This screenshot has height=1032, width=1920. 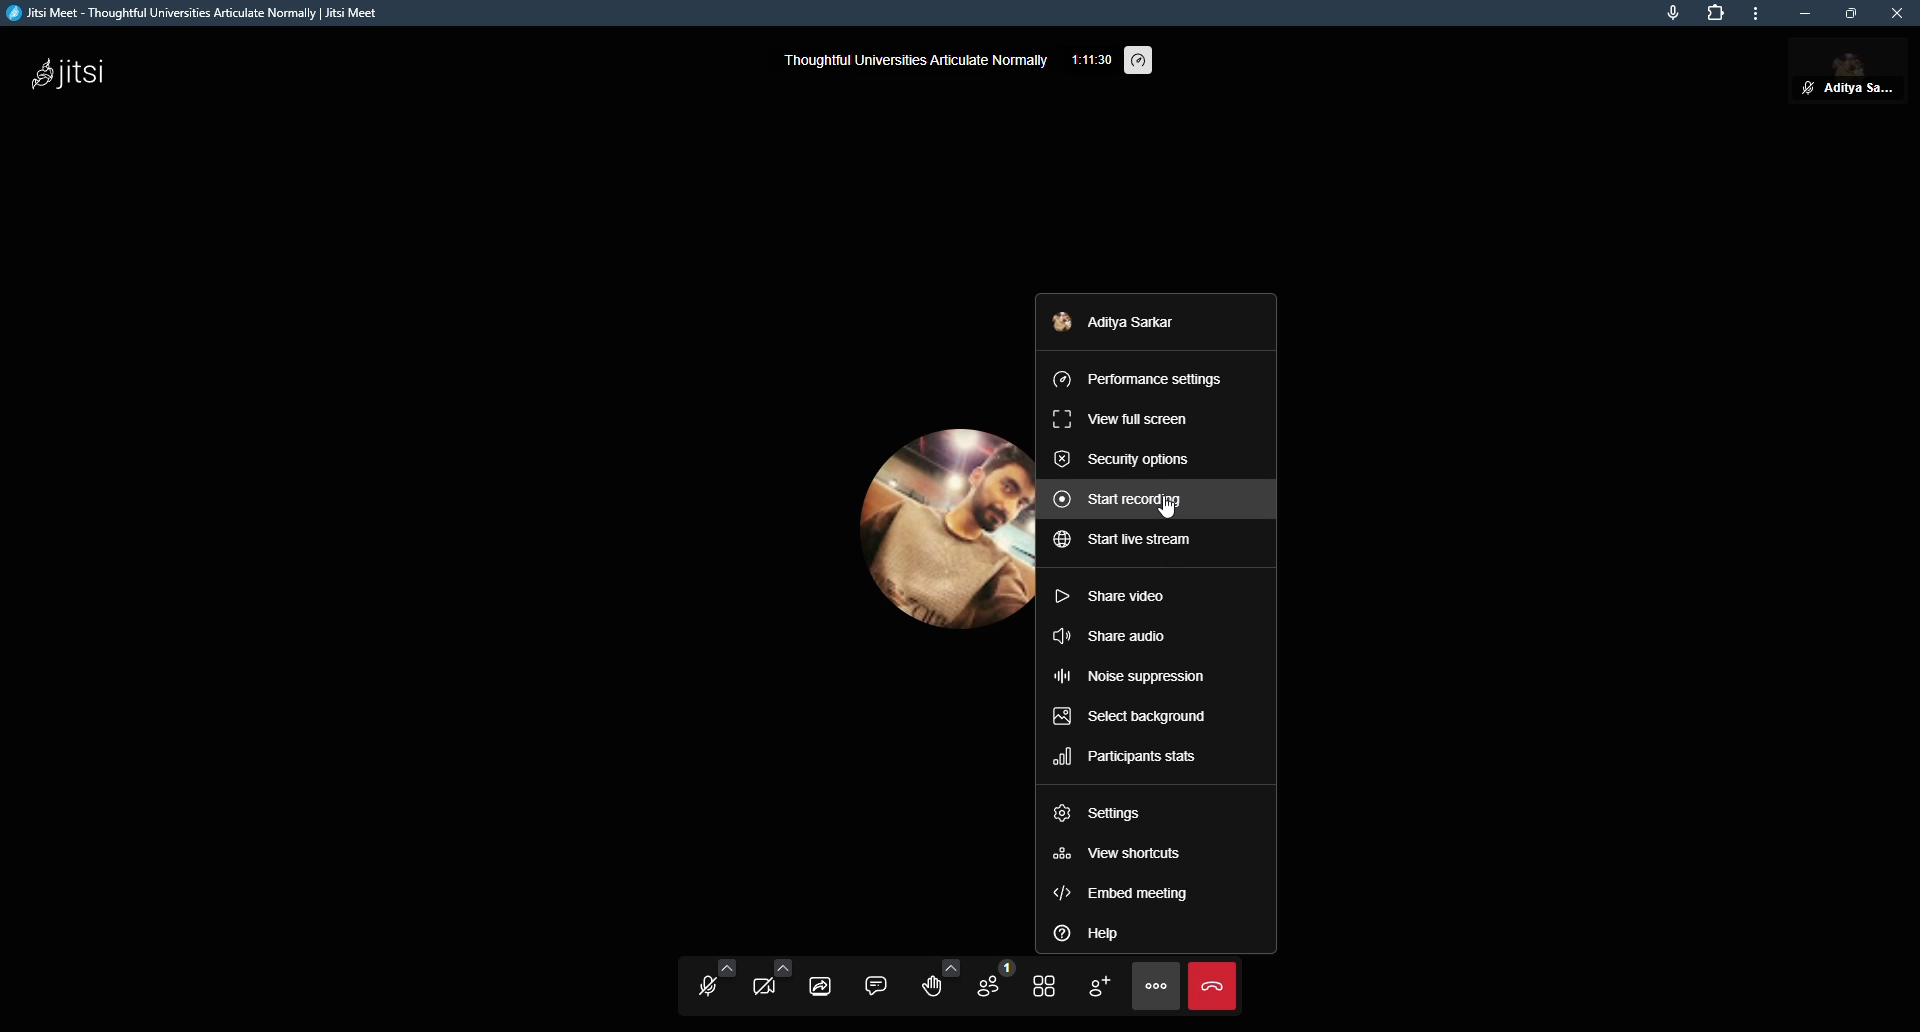 I want to click on mic, so click(x=1671, y=13).